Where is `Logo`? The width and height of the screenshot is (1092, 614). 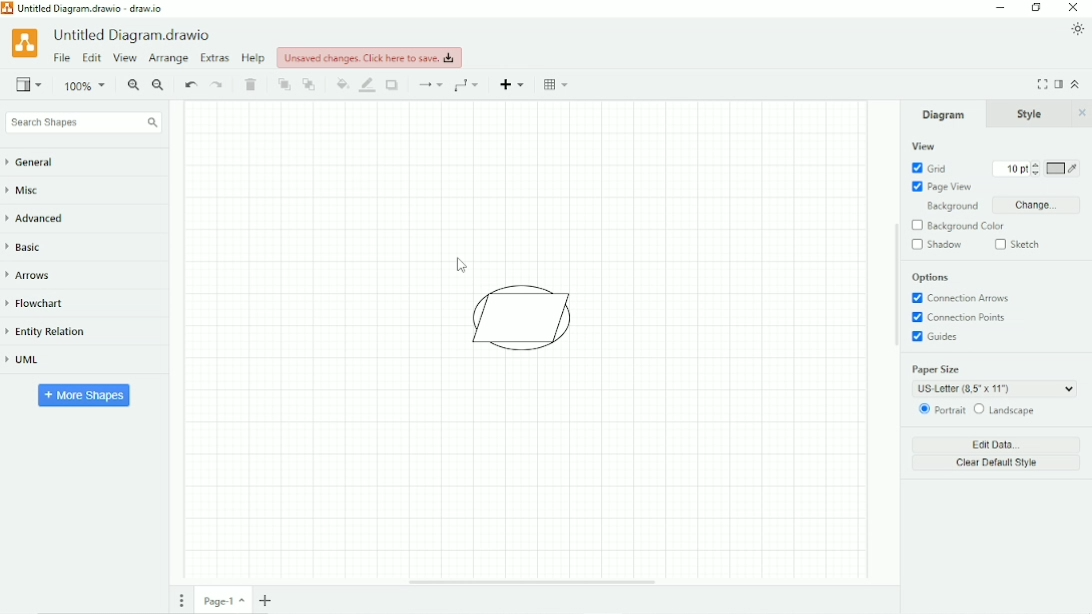
Logo is located at coordinates (24, 42).